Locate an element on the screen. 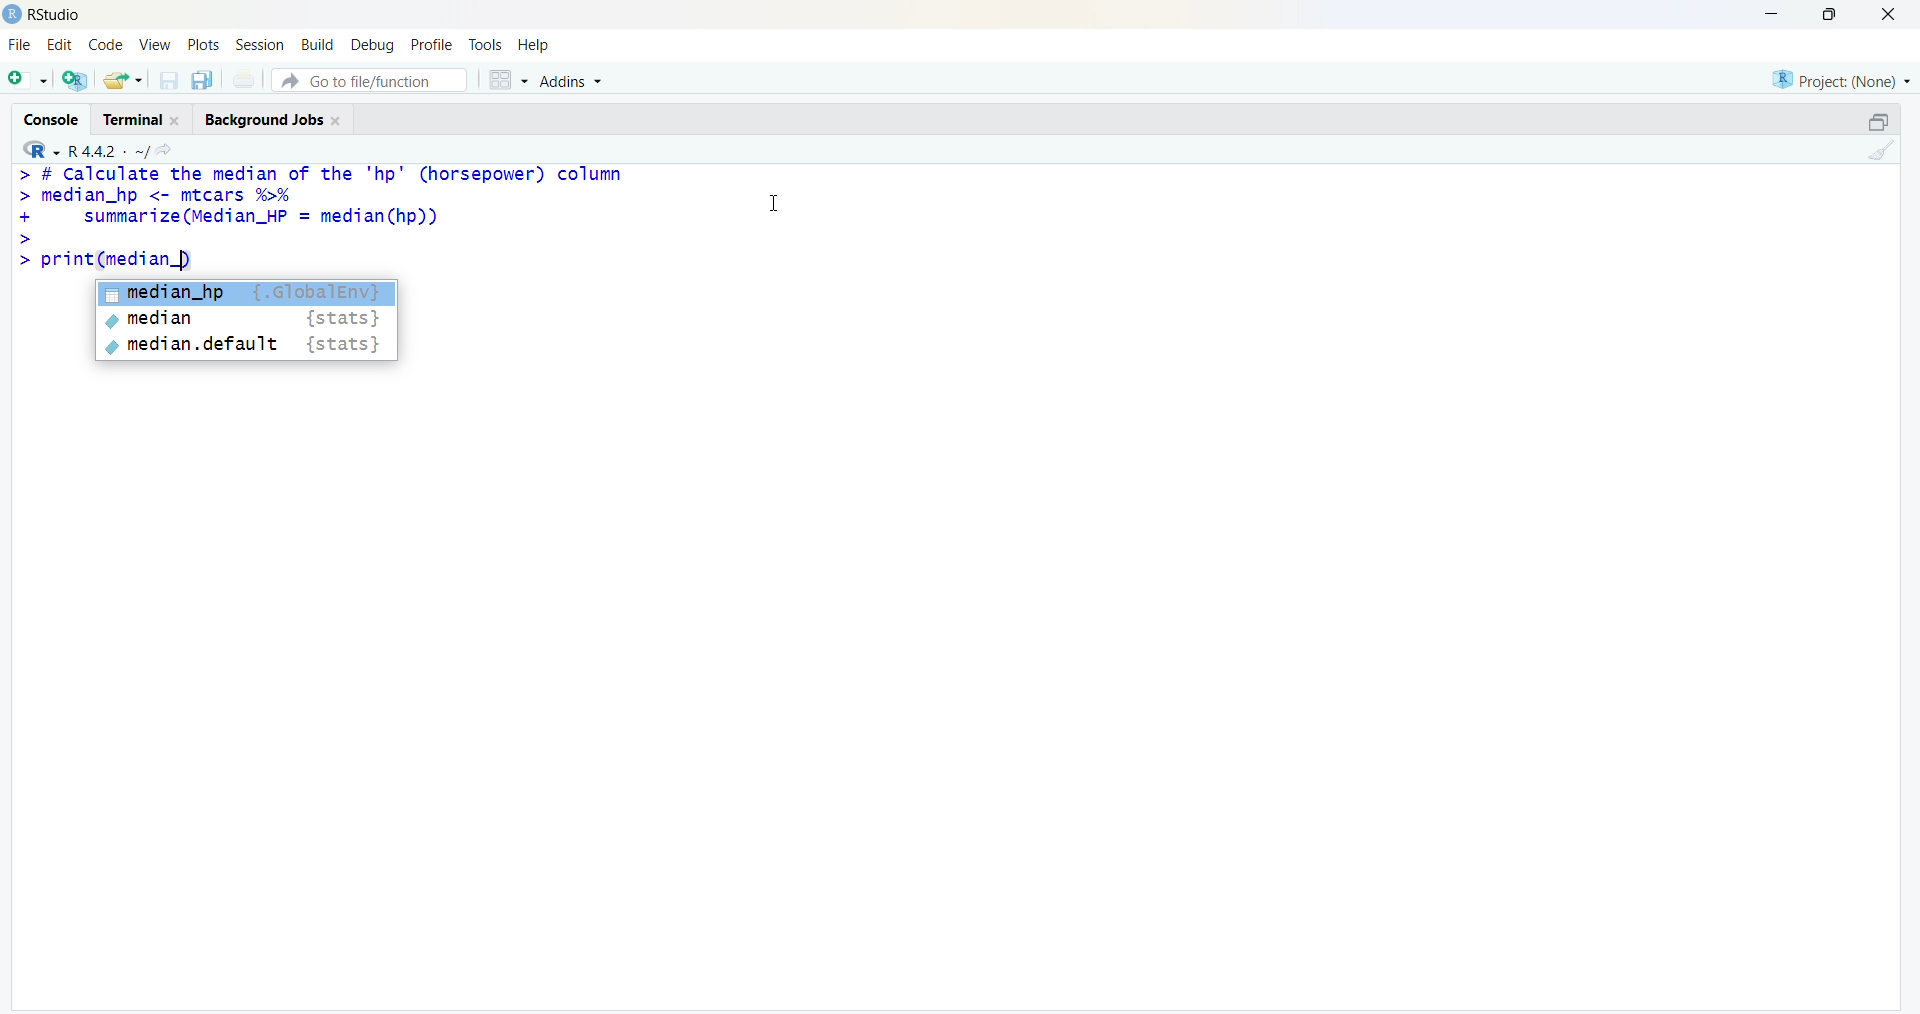  grid is located at coordinates (509, 79).